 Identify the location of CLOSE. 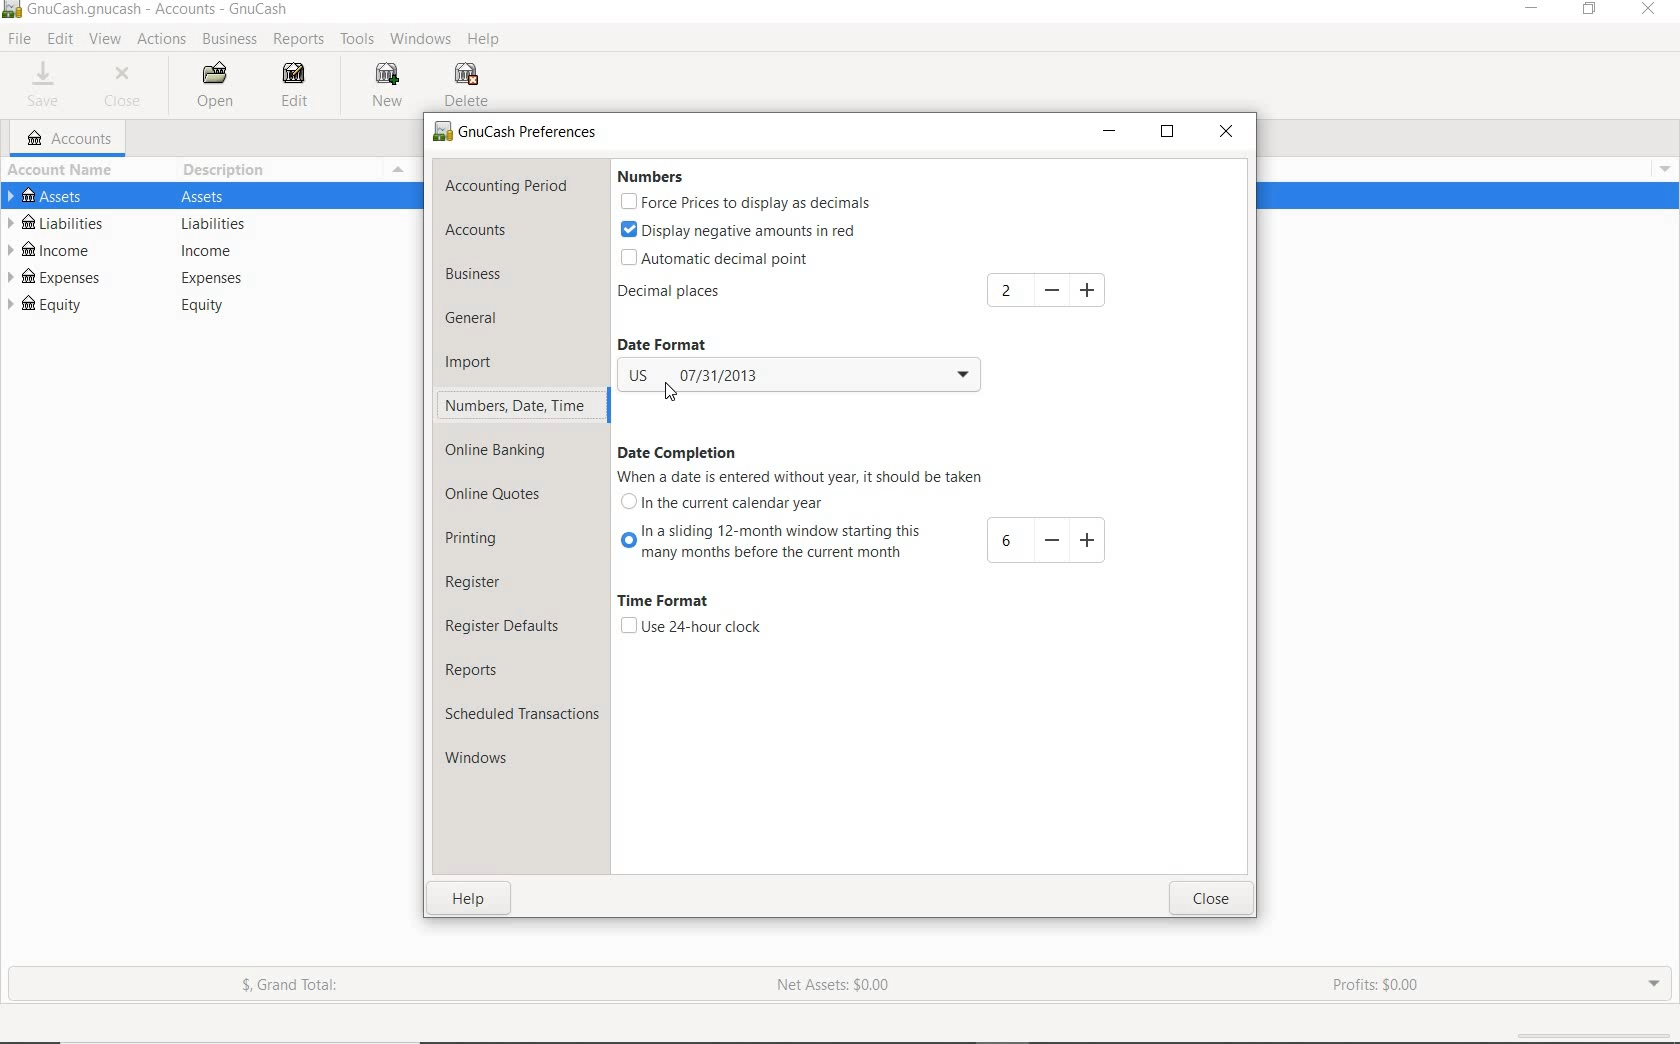
(127, 87).